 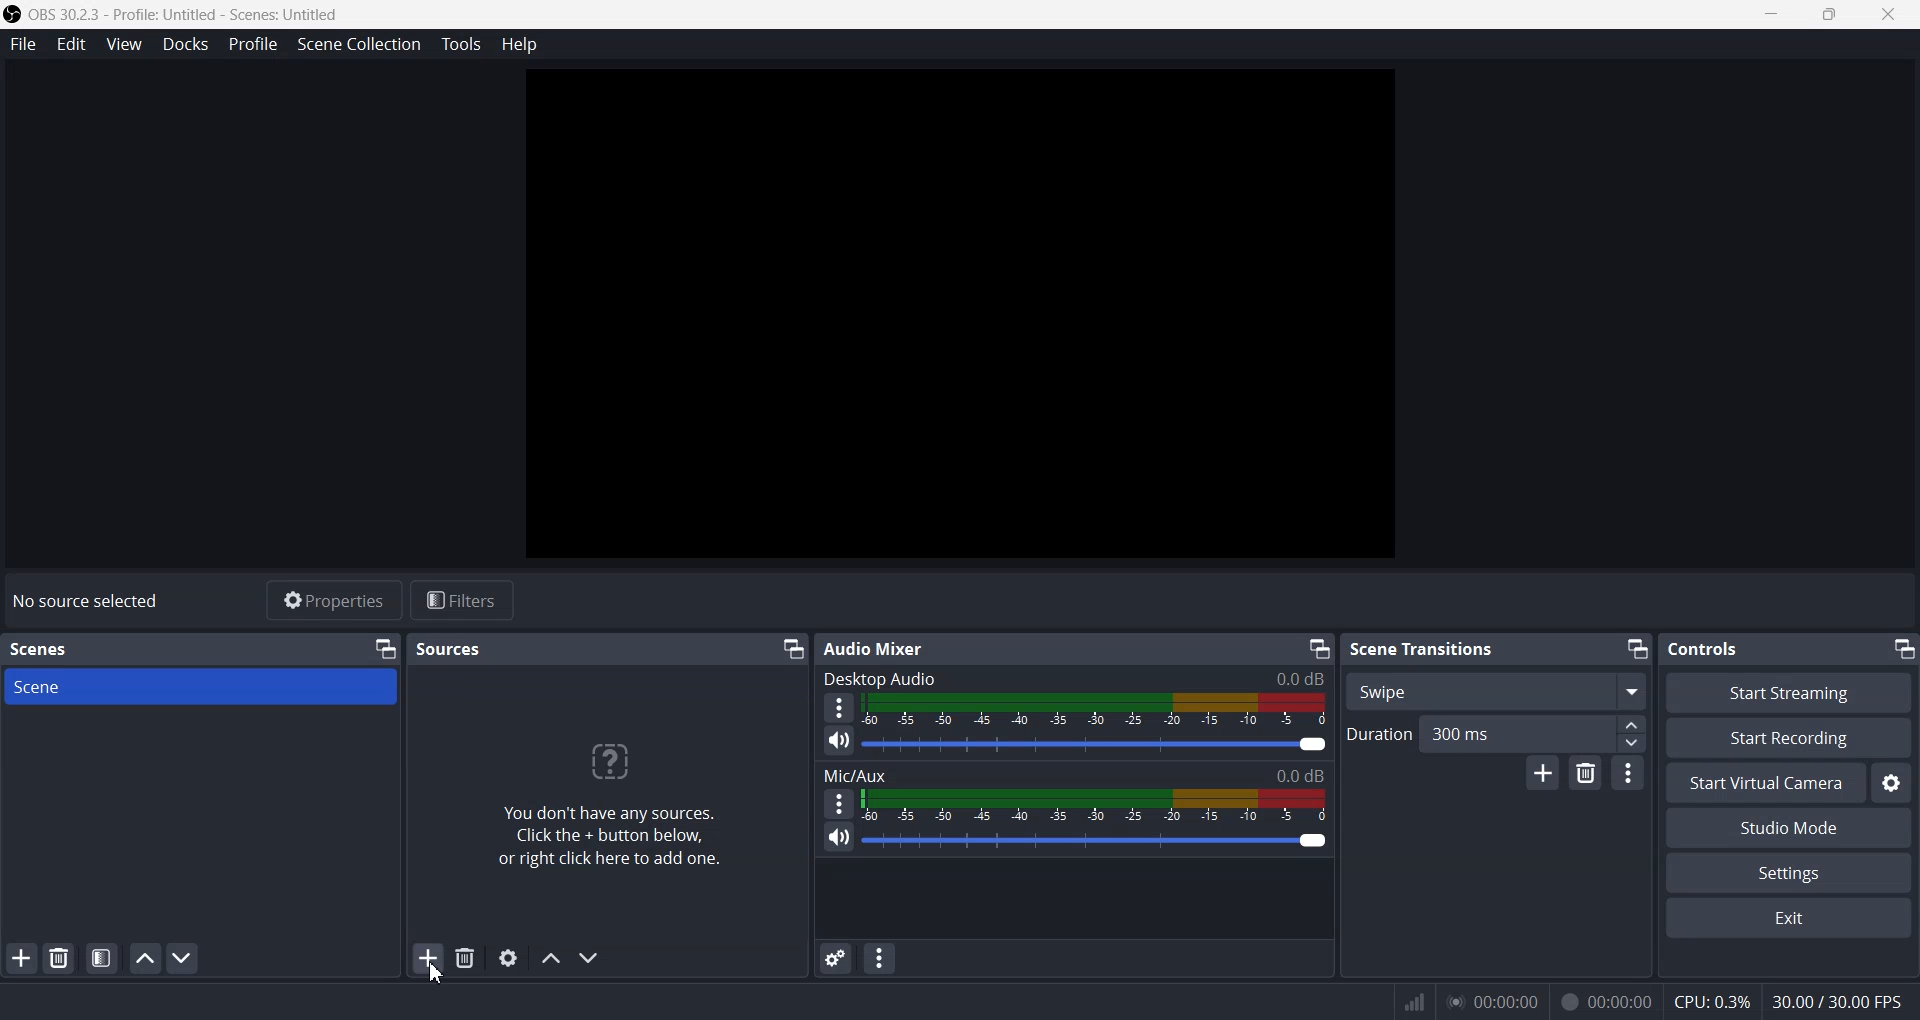 I want to click on Move source down, so click(x=587, y=958).